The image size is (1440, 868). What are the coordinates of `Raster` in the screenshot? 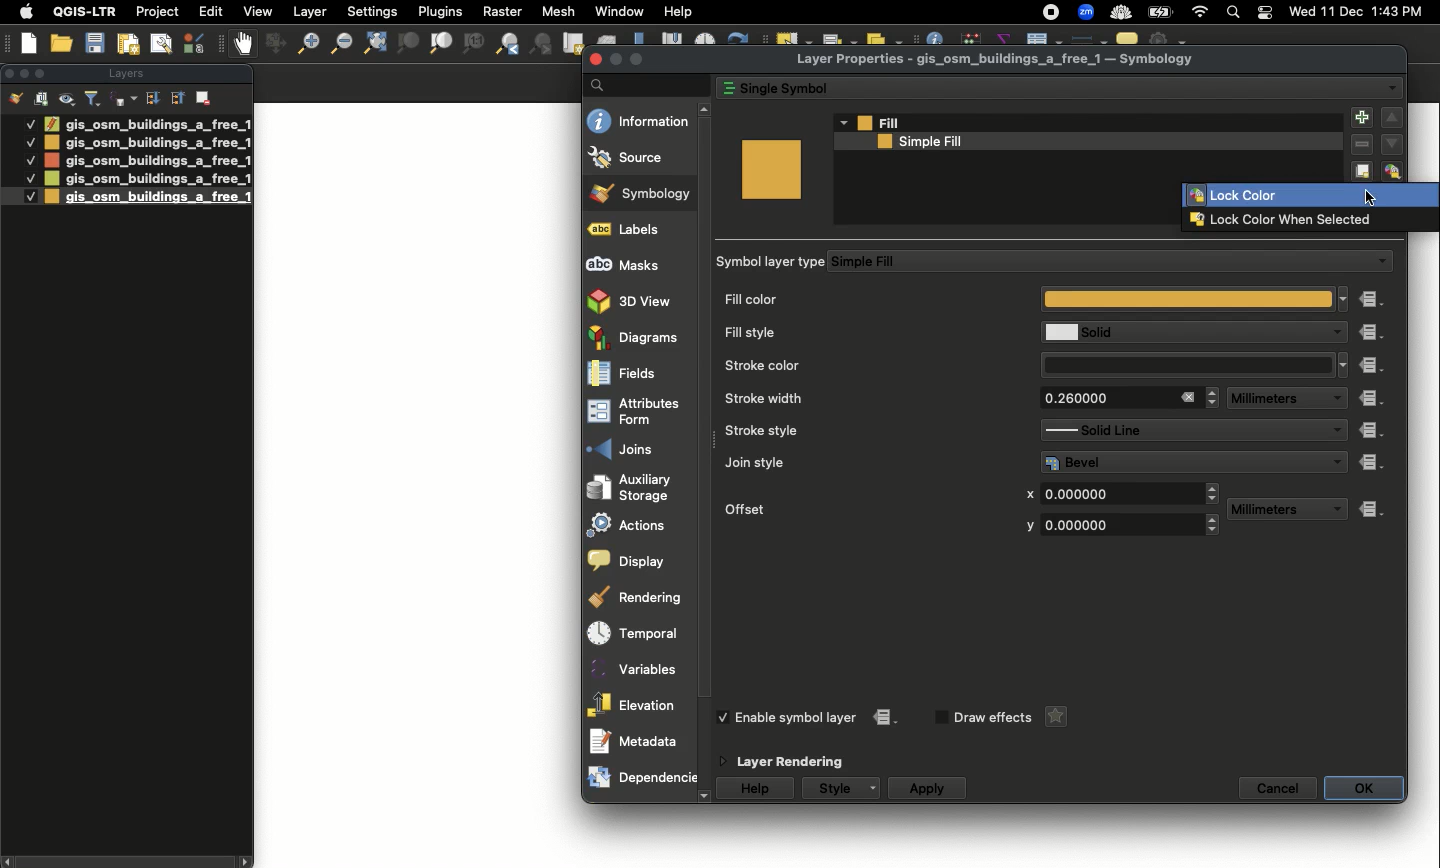 It's located at (500, 12).